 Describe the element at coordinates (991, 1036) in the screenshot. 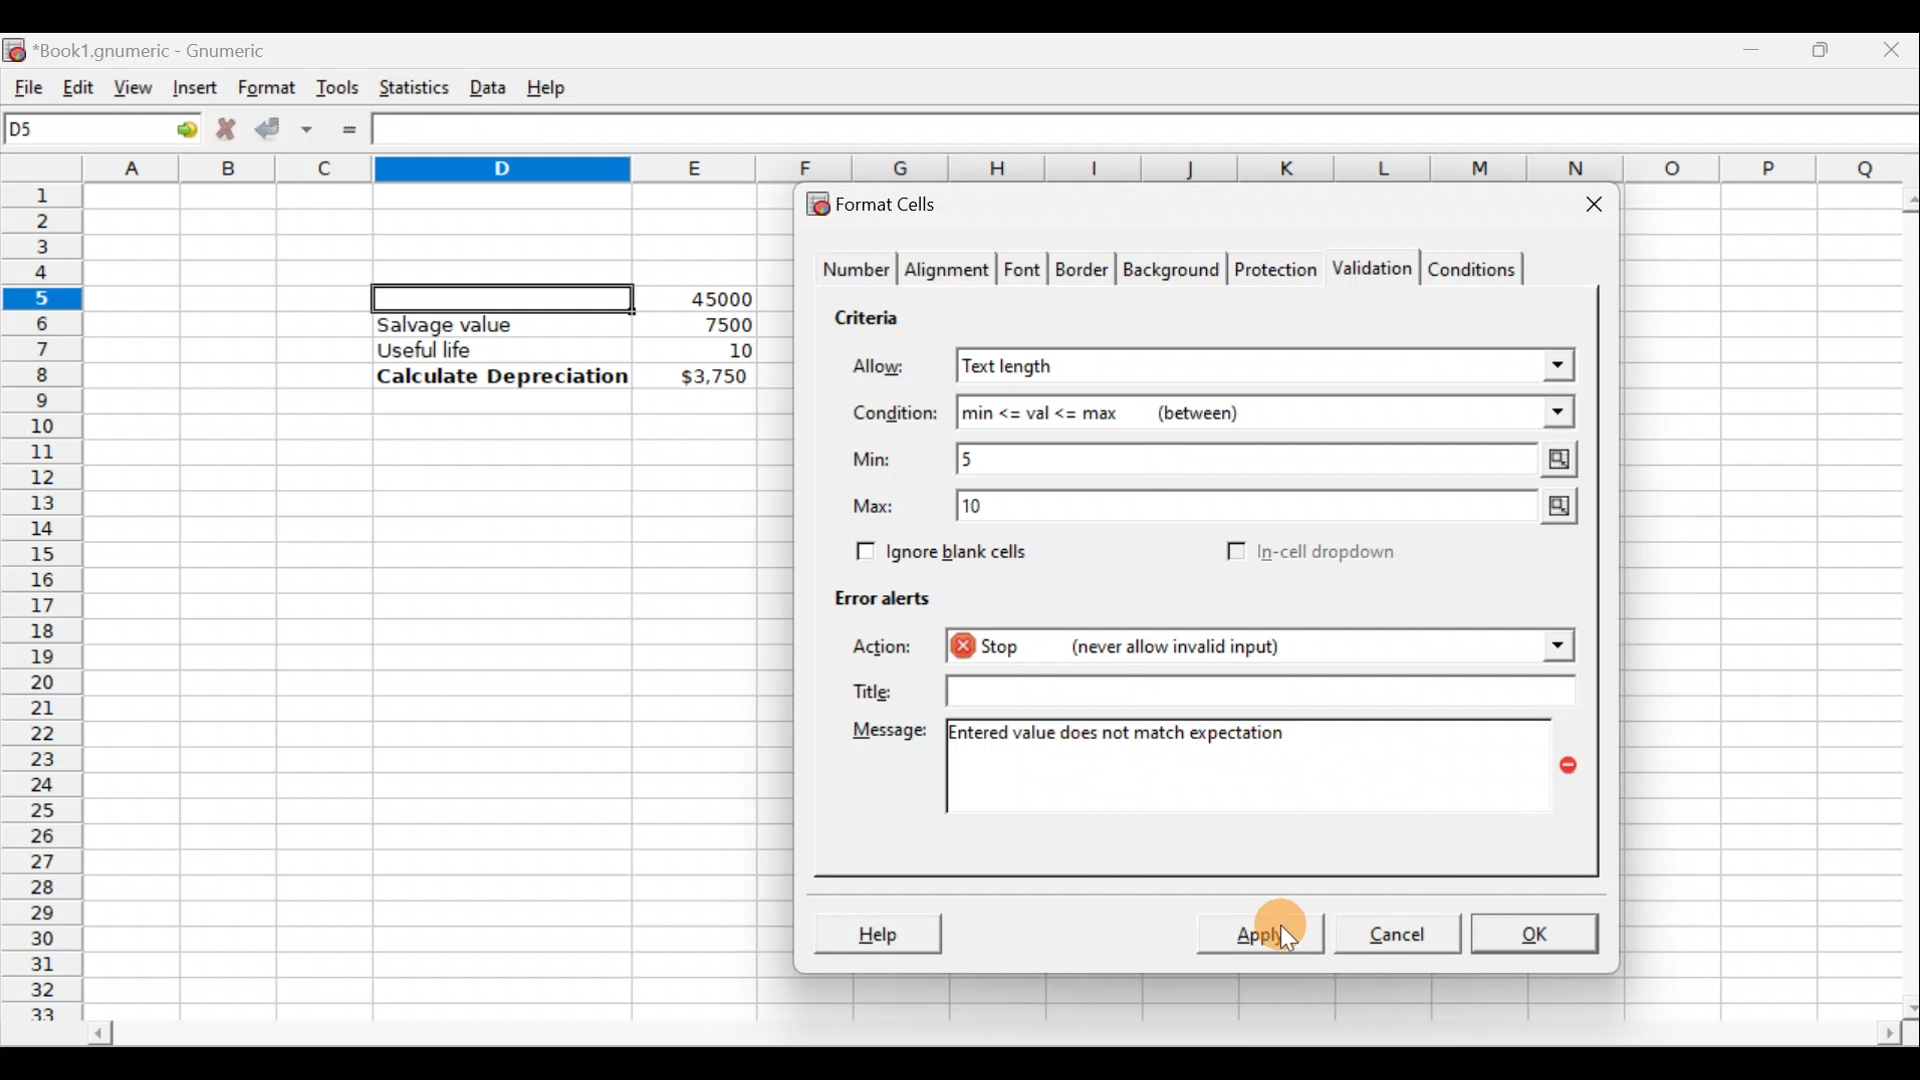

I see `Scroll bar` at that location.